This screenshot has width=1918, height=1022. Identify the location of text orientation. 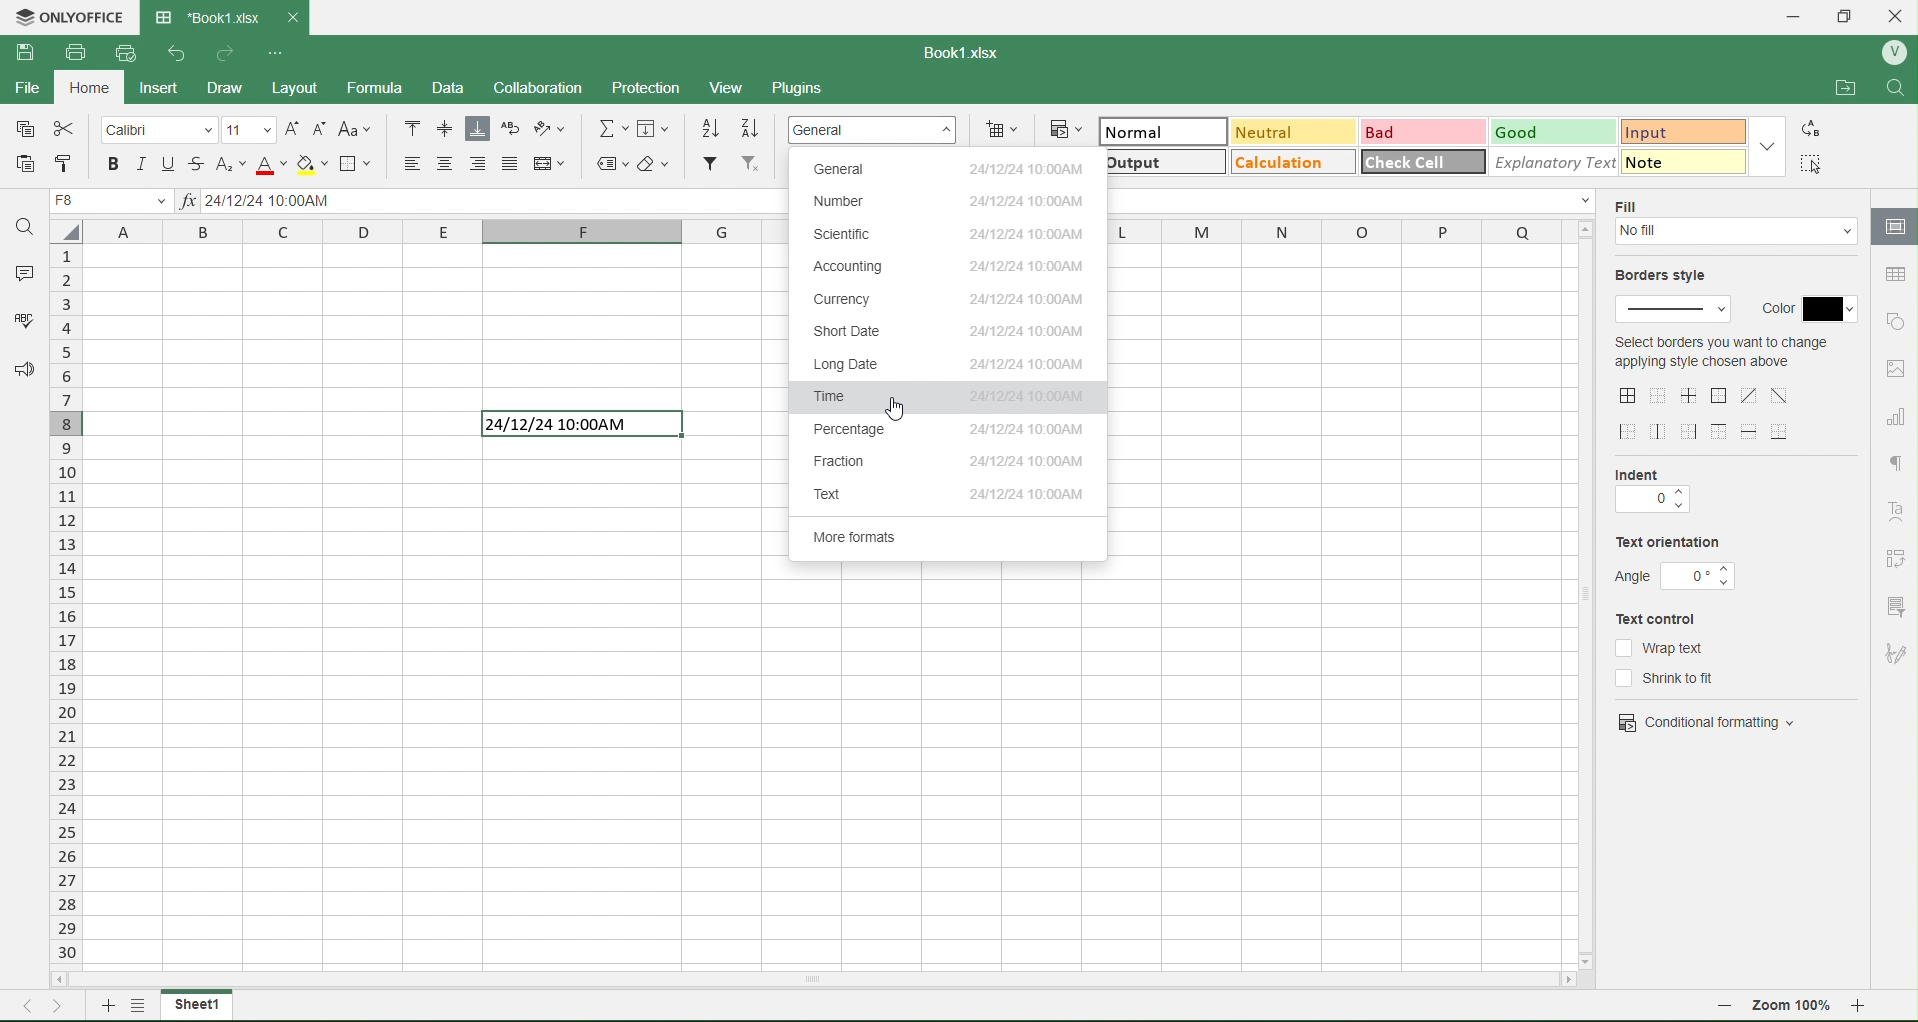
(1669, 544).